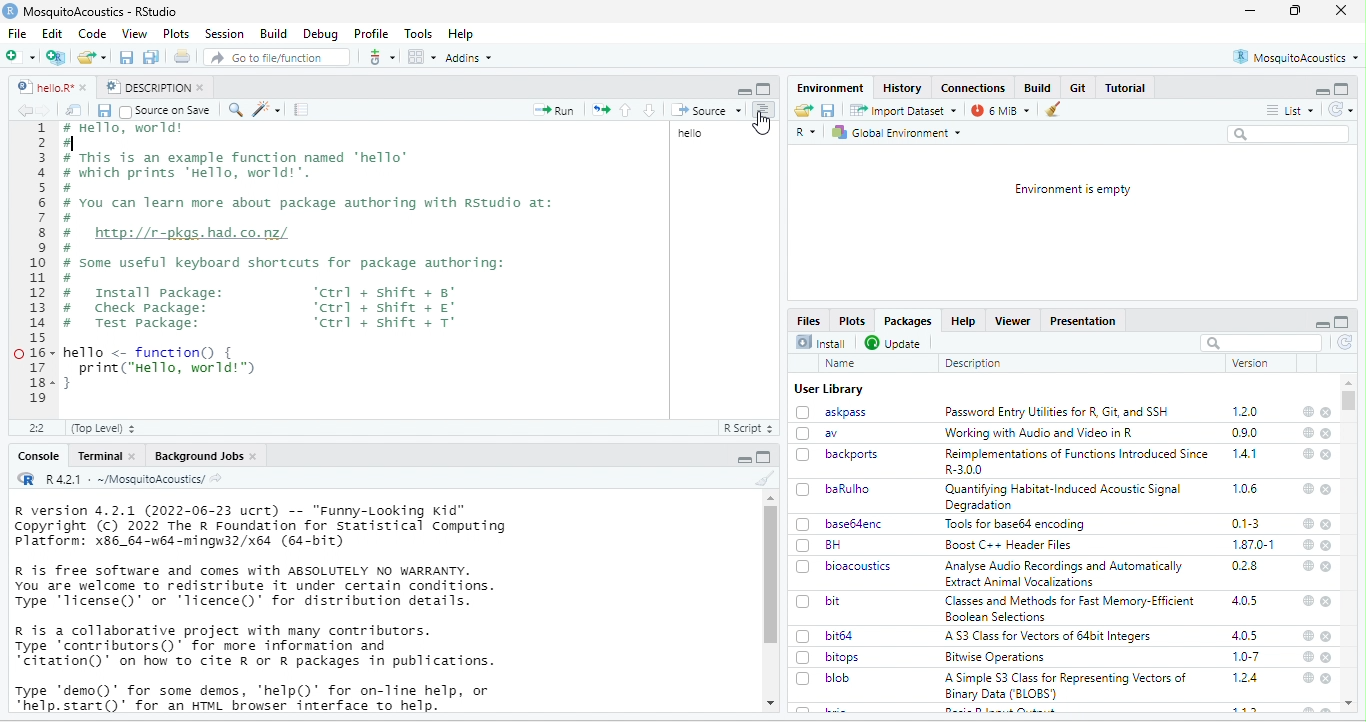  I want to click on 4.0.5, so click(1245, 636).